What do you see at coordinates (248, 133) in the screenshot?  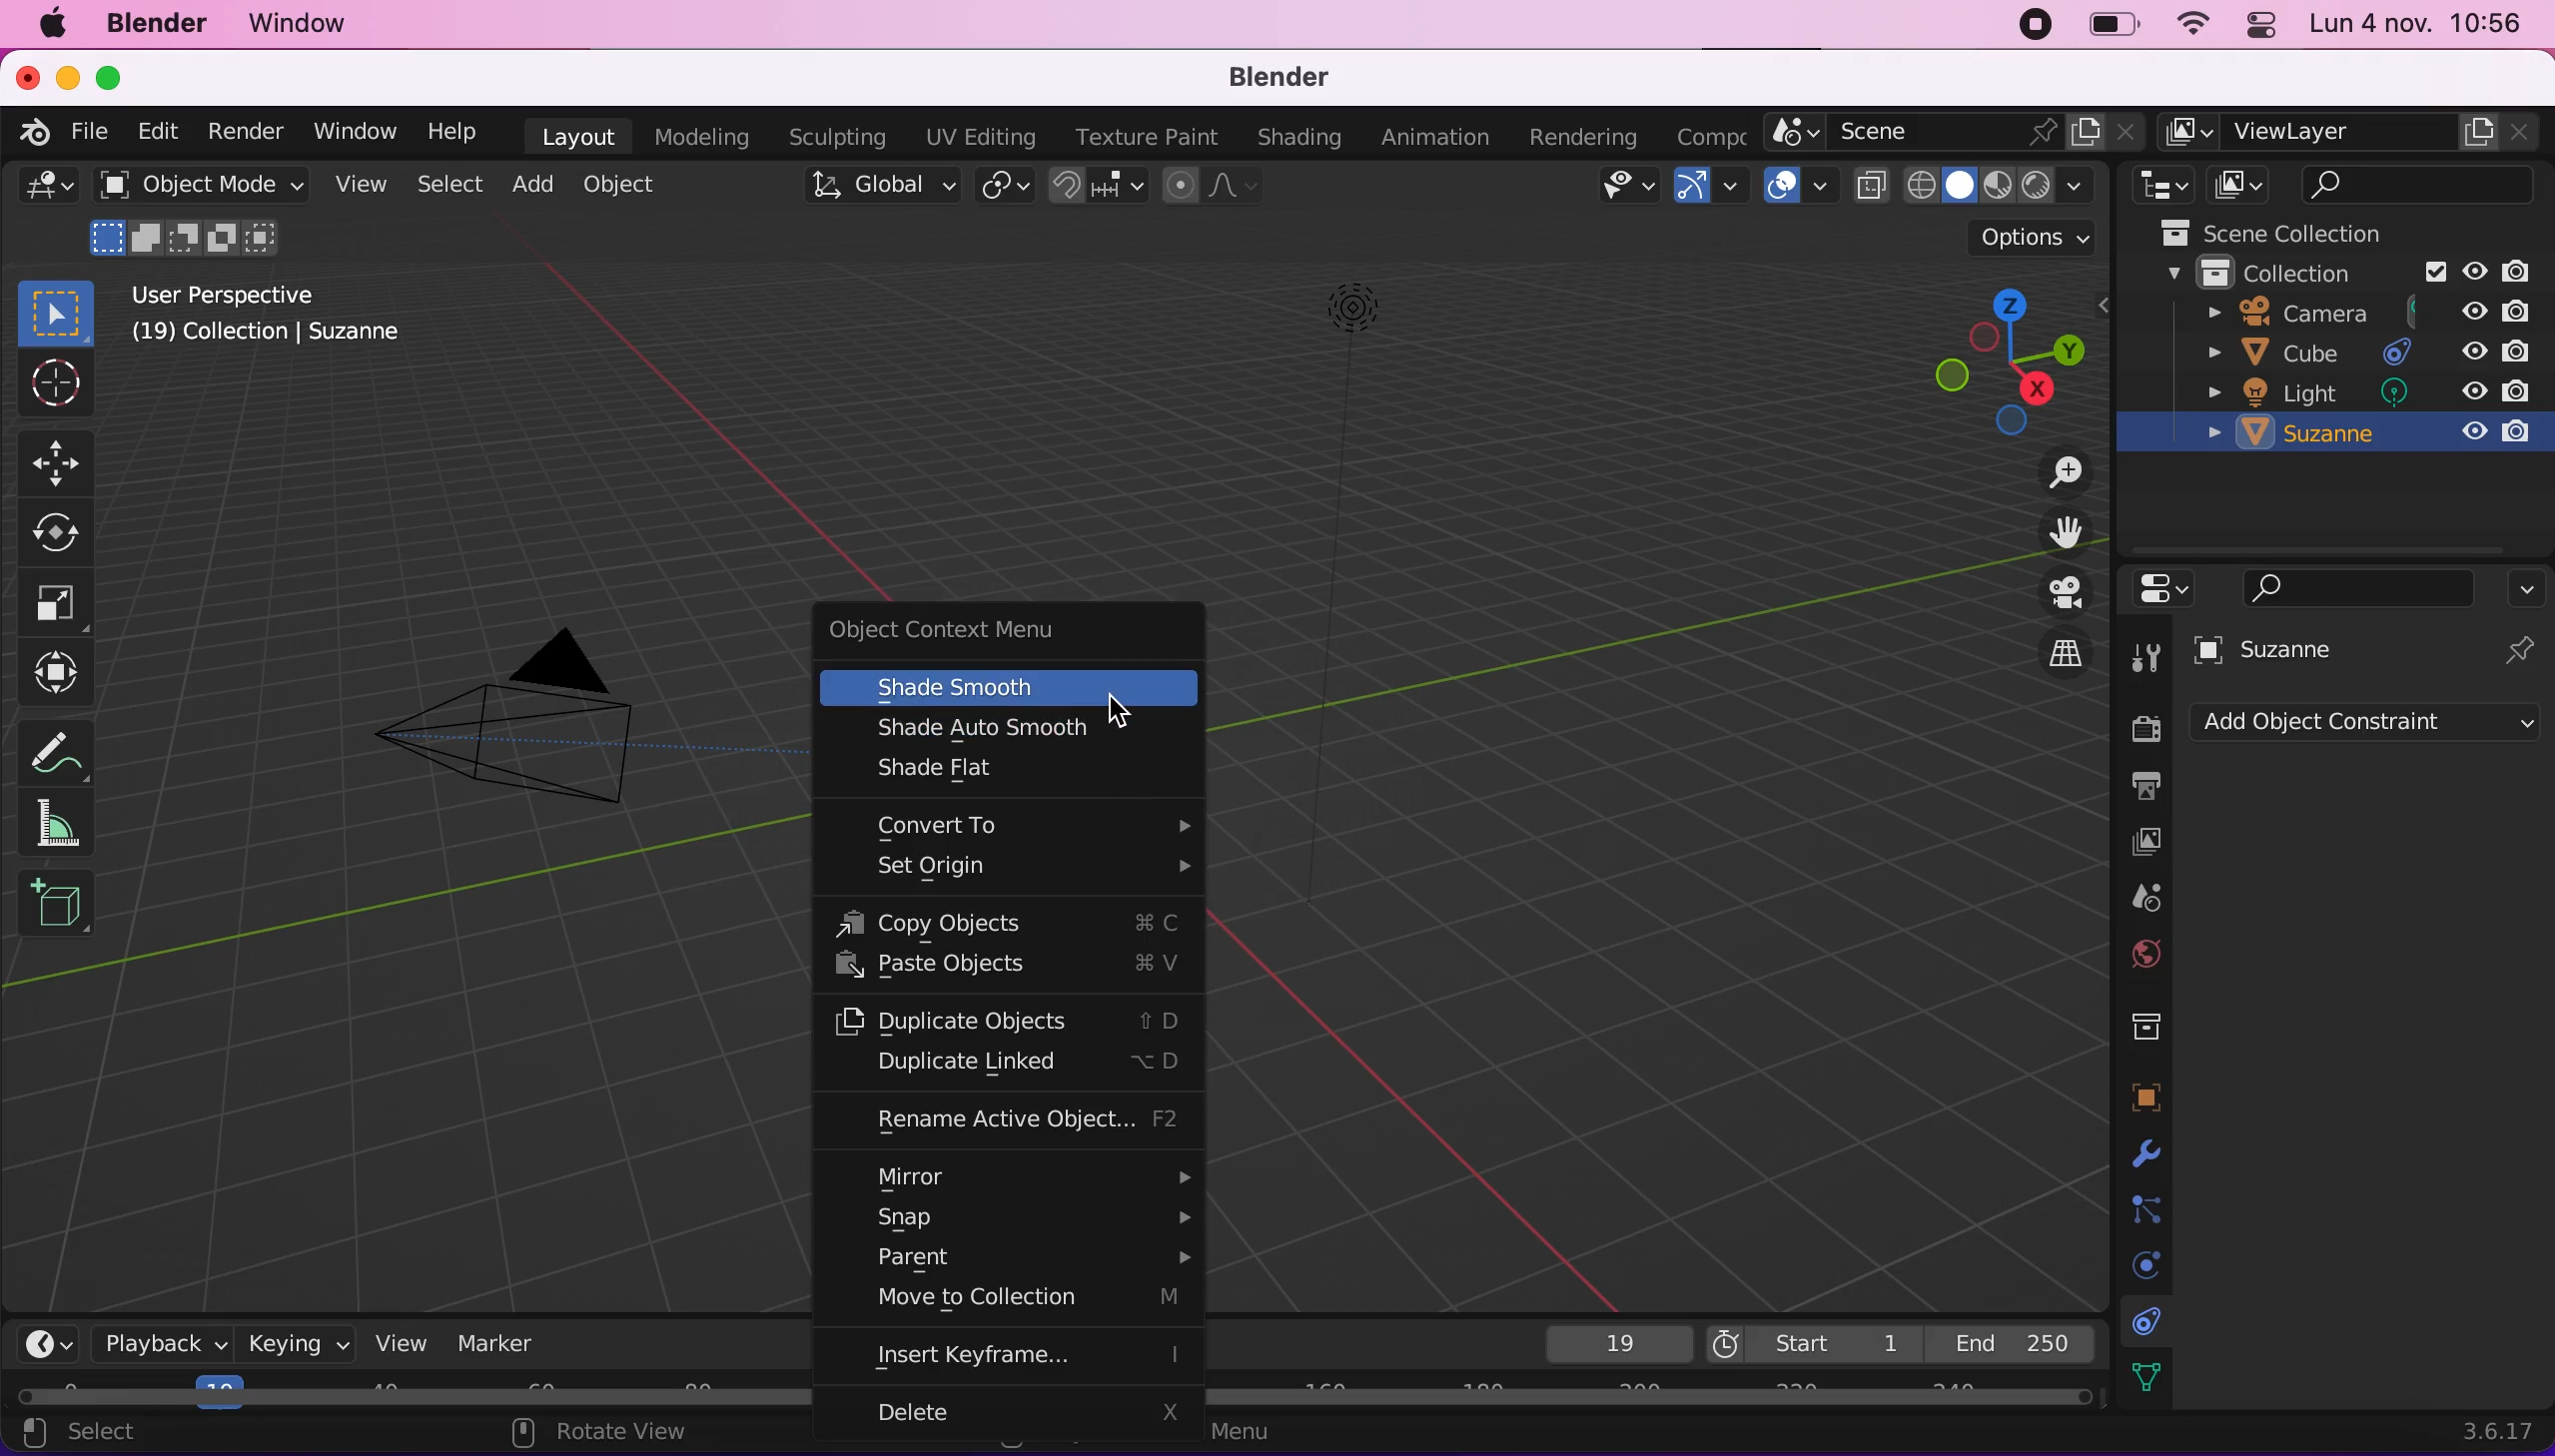 I see `render` at bounding box center [248, 133].